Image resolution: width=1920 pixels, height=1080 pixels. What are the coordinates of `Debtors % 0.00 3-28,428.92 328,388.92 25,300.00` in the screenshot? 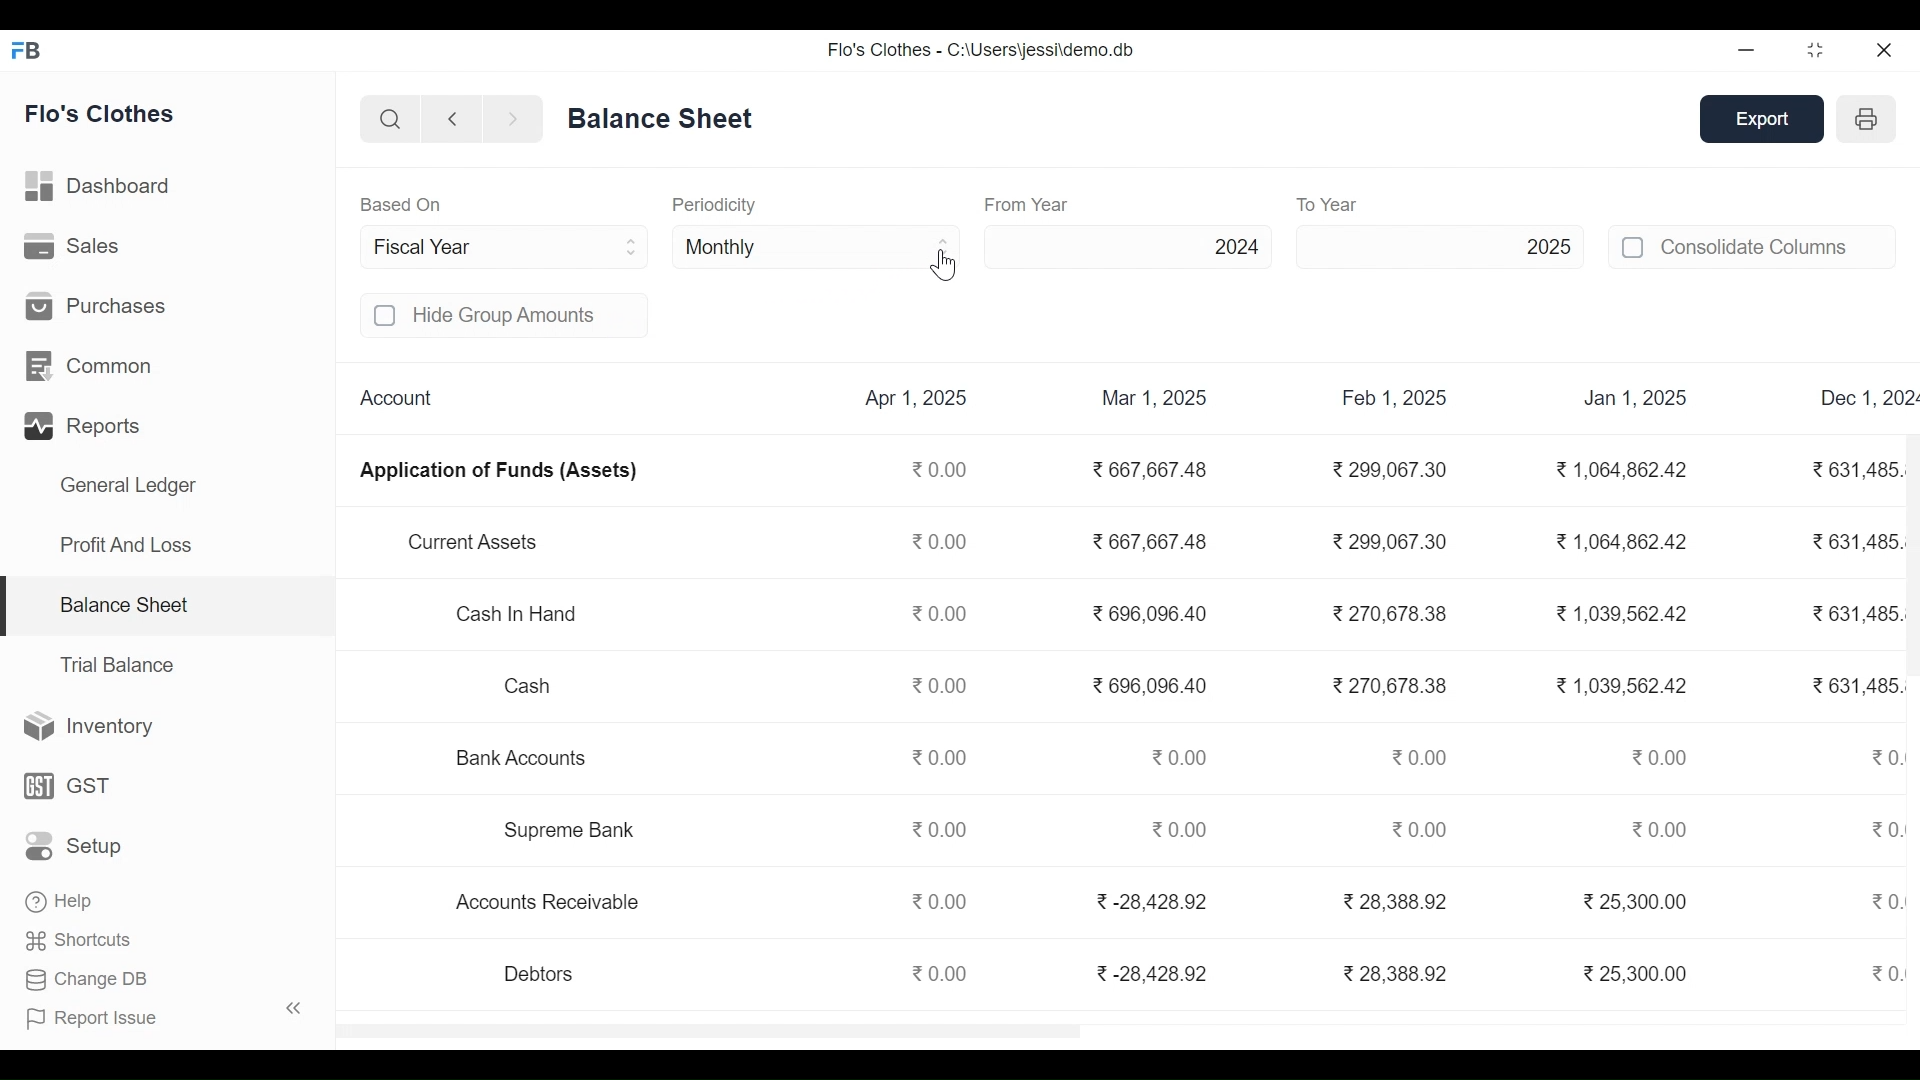 It's located at (1078, 974).